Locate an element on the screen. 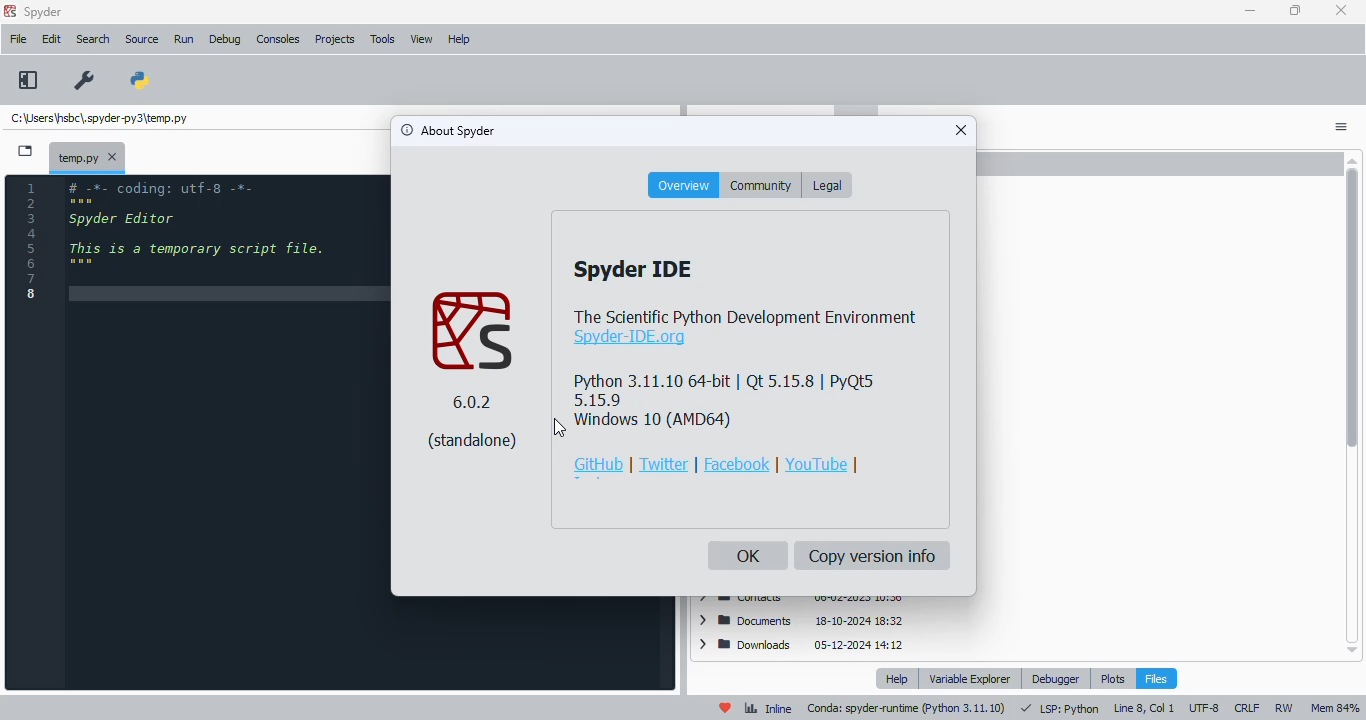  (standalone) is located at coordinates (474, 440).